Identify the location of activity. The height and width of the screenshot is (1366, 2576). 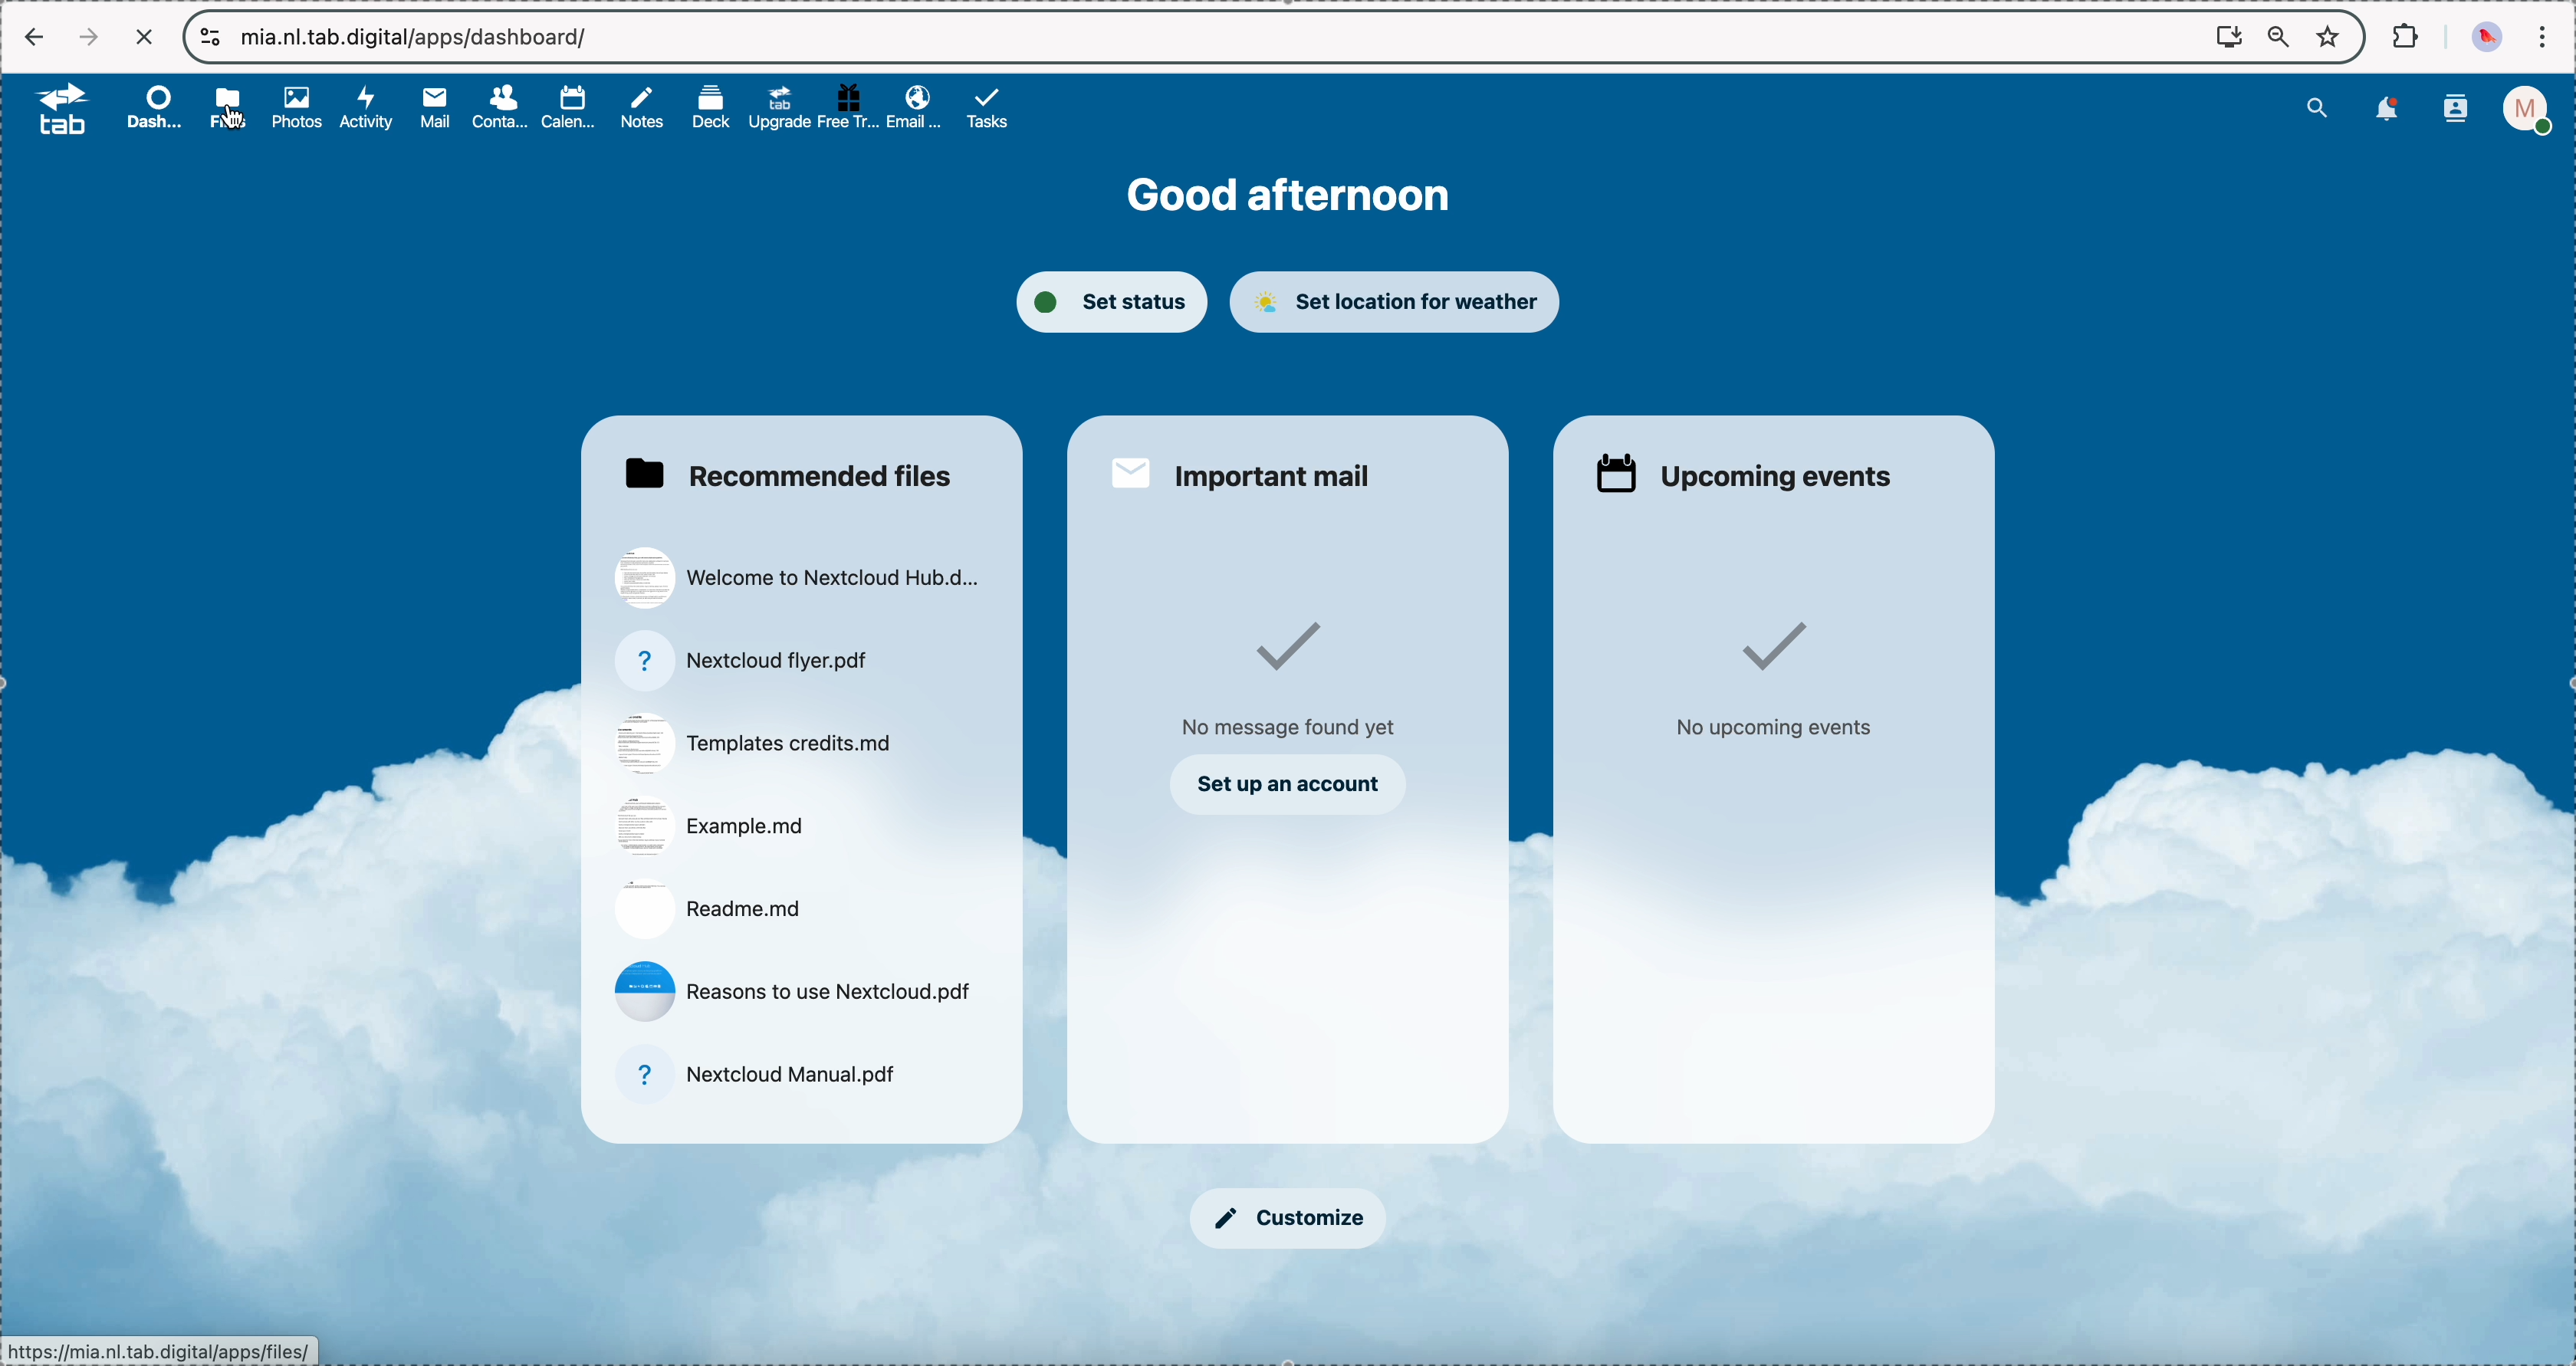
(369, 108).